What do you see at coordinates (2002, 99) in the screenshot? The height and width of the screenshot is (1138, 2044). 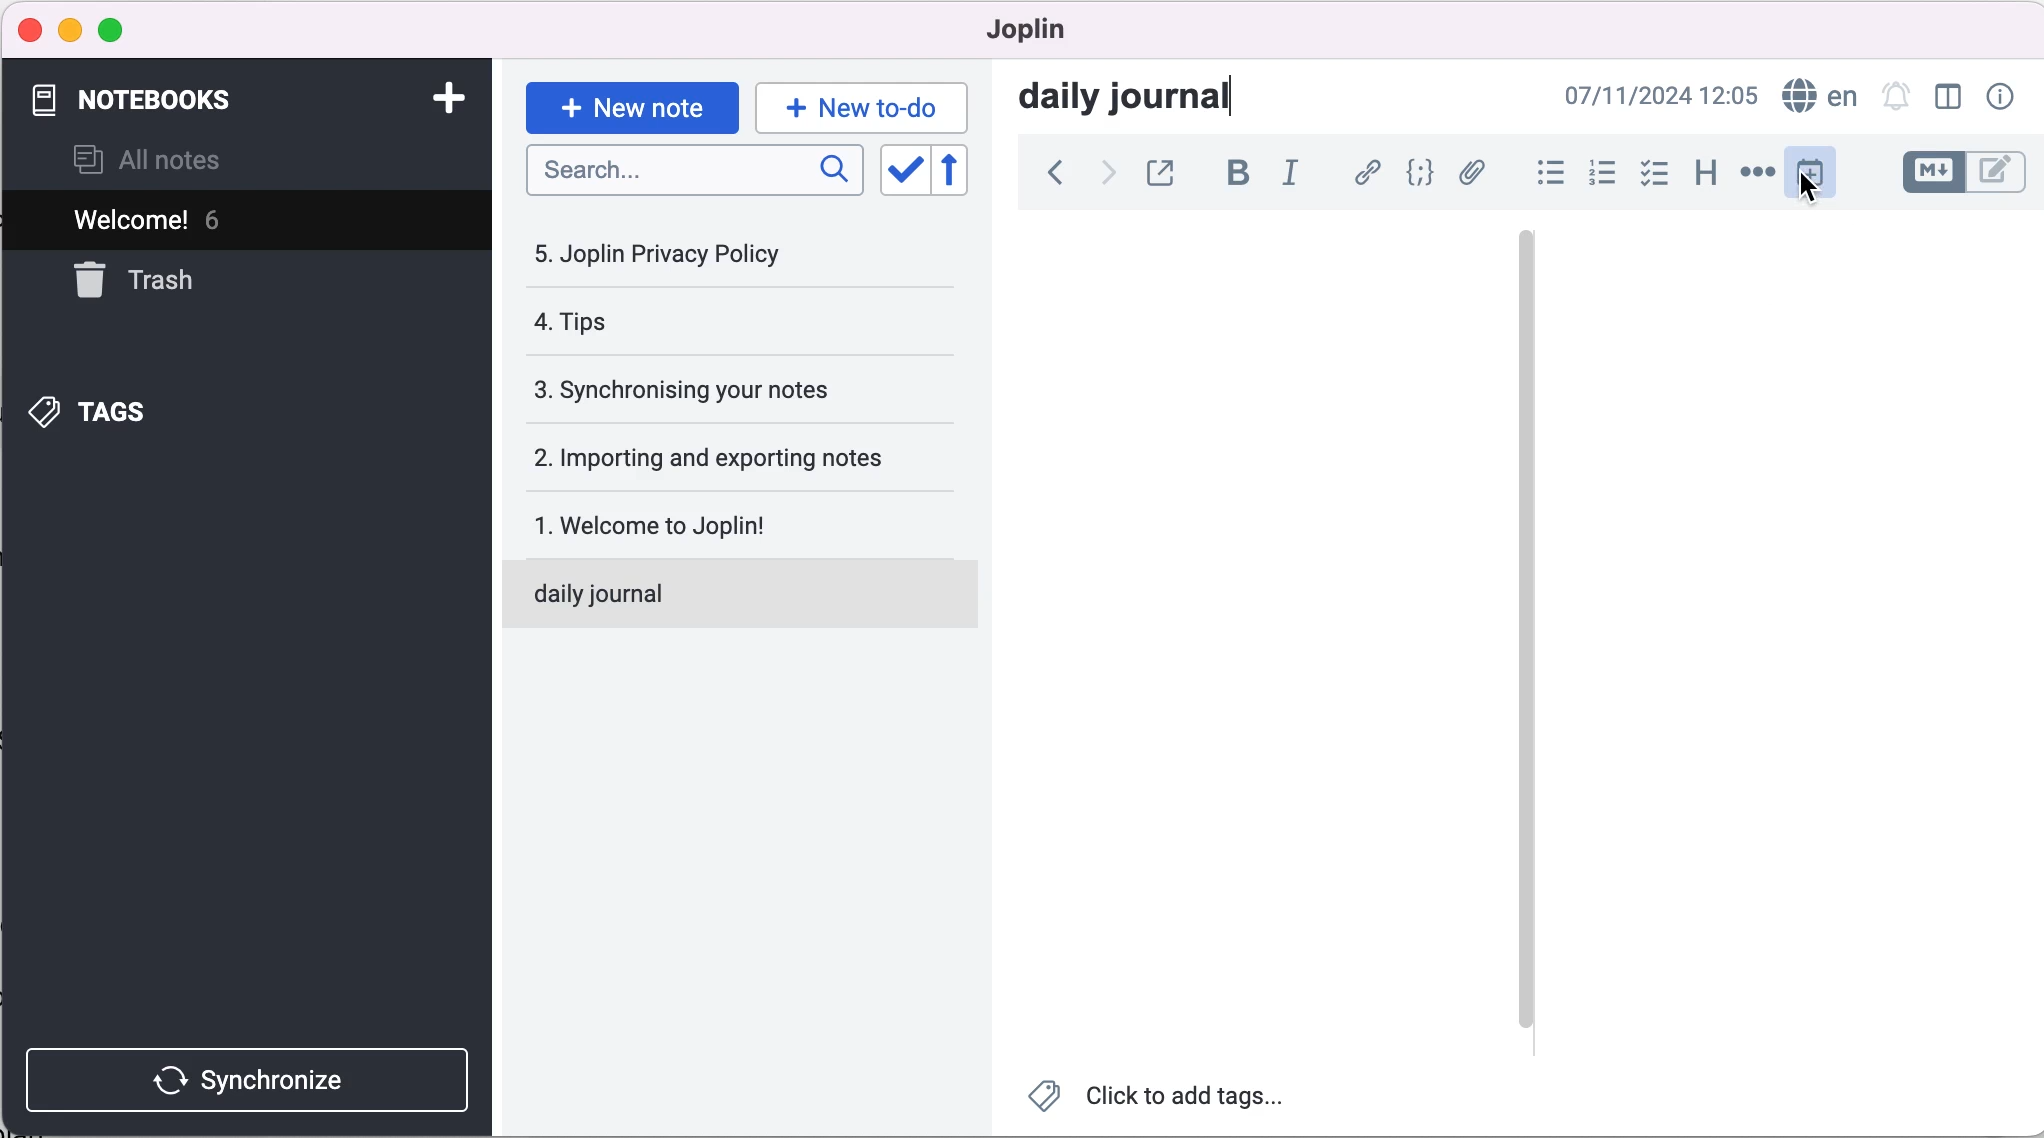 I see `note properties` at bounding box center [2002, 99].